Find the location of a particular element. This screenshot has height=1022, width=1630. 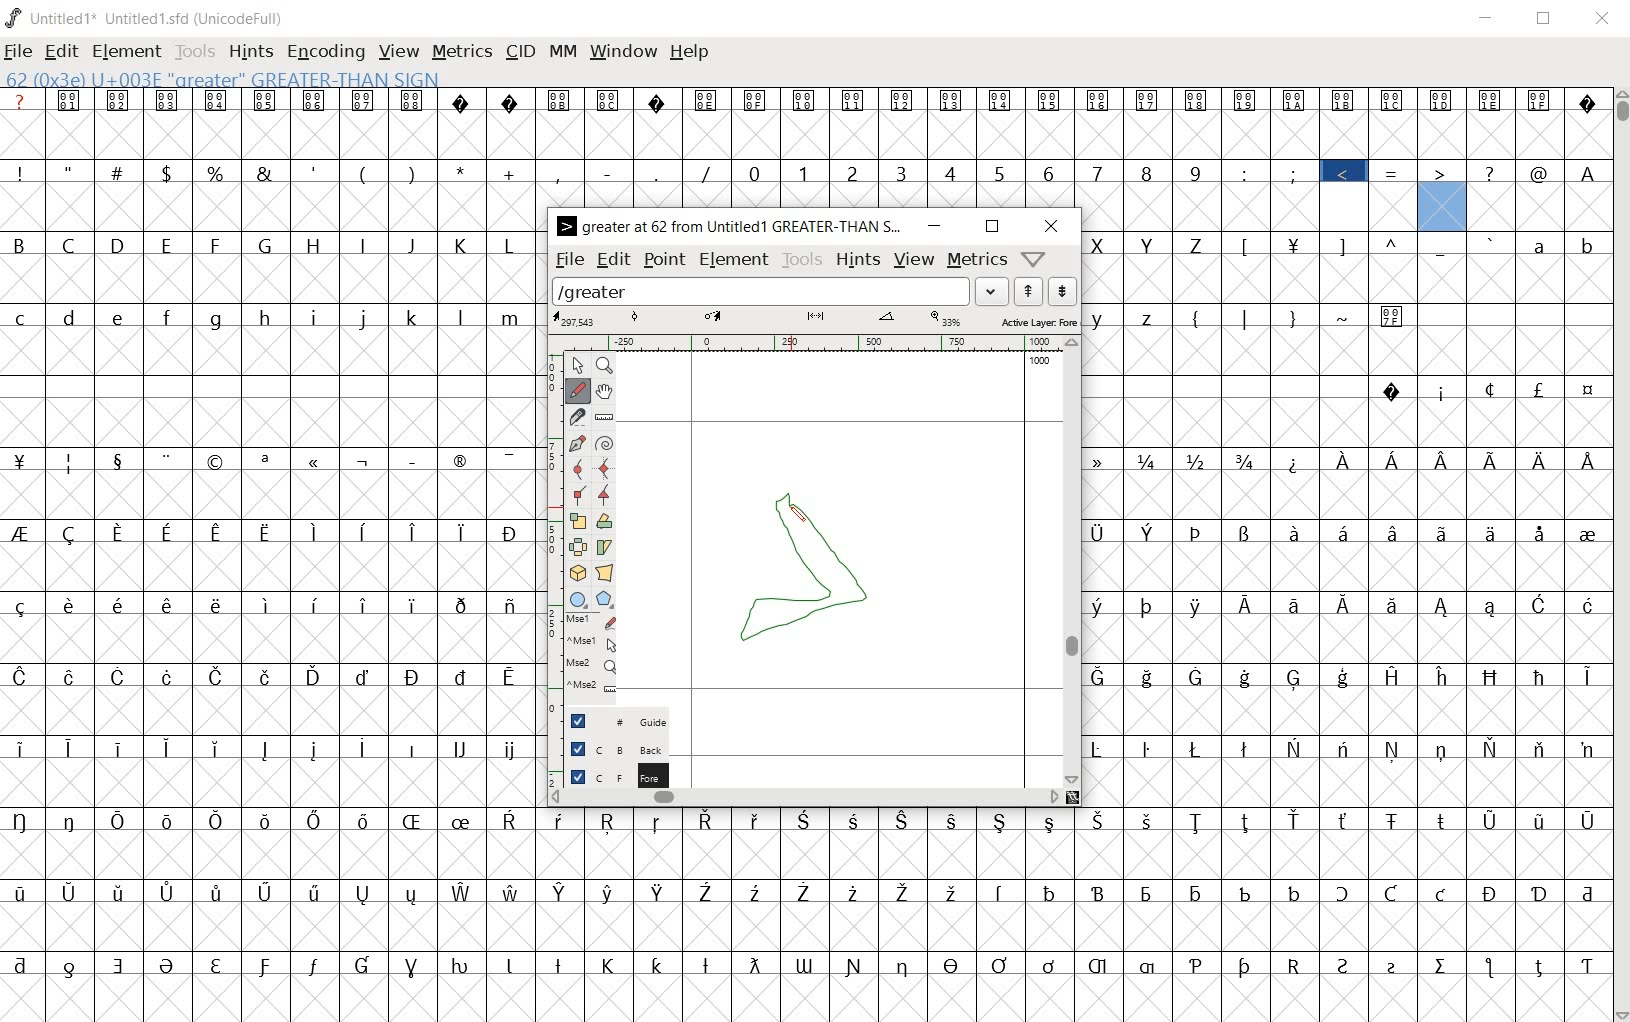

ruler is located at coordinates (809, 342).